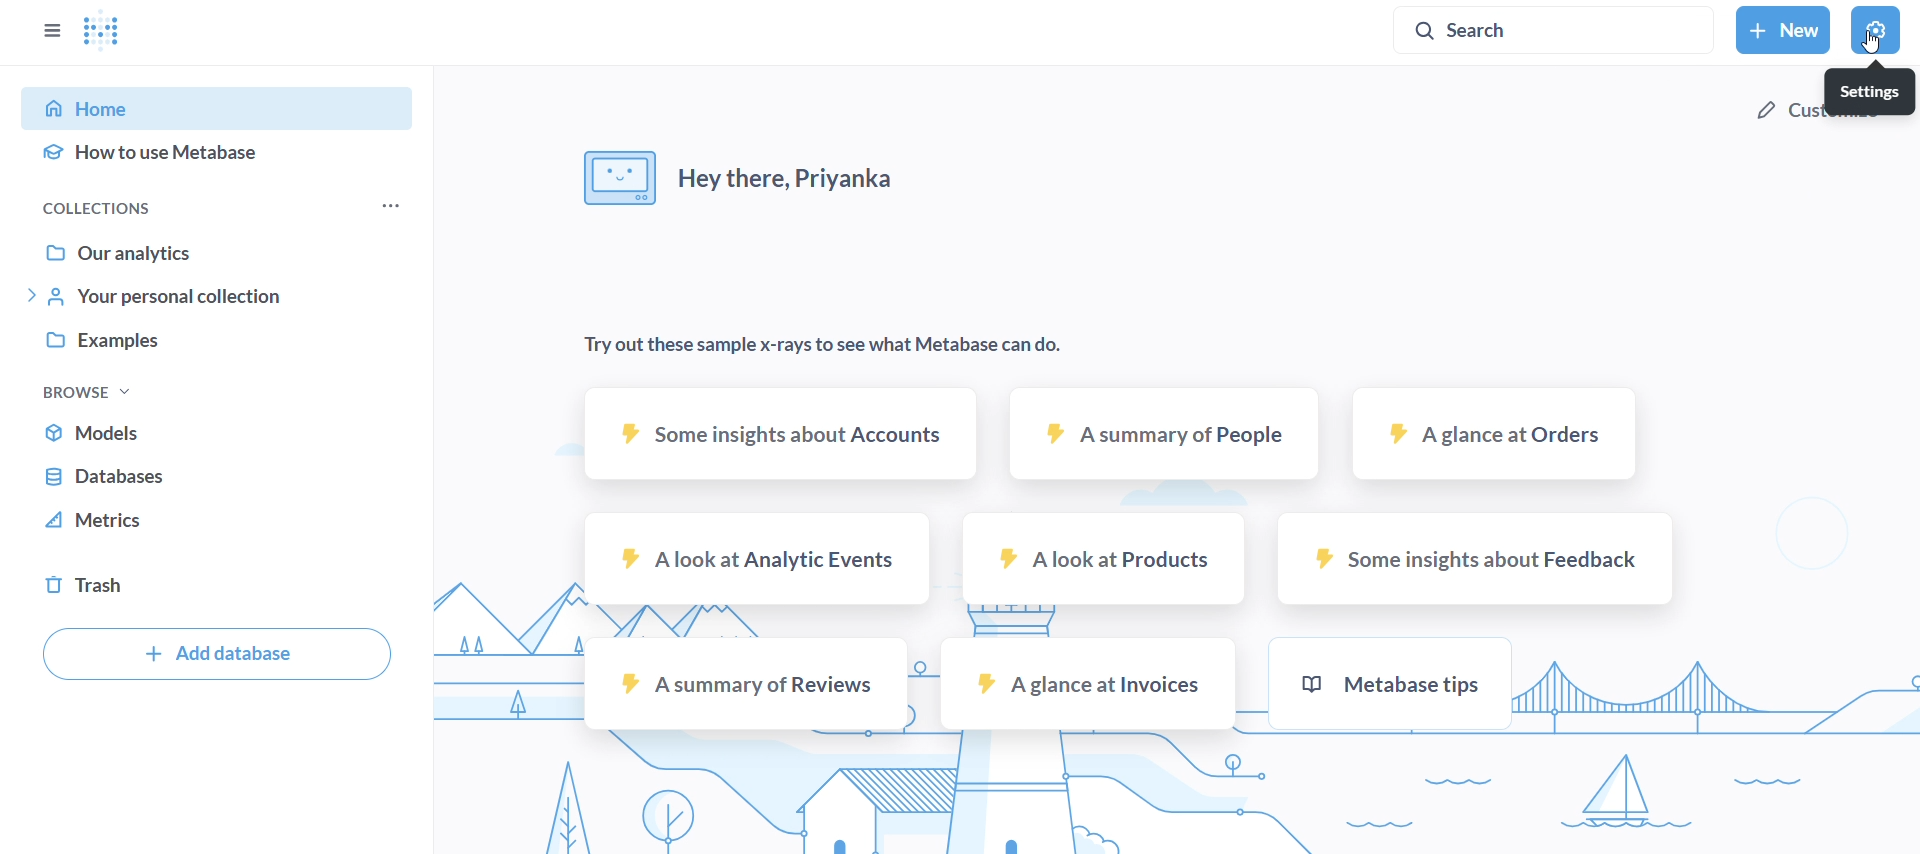 The height and width of the screenshot is (854, 1920). I want to click on a summary of people, so click(1162, 432).